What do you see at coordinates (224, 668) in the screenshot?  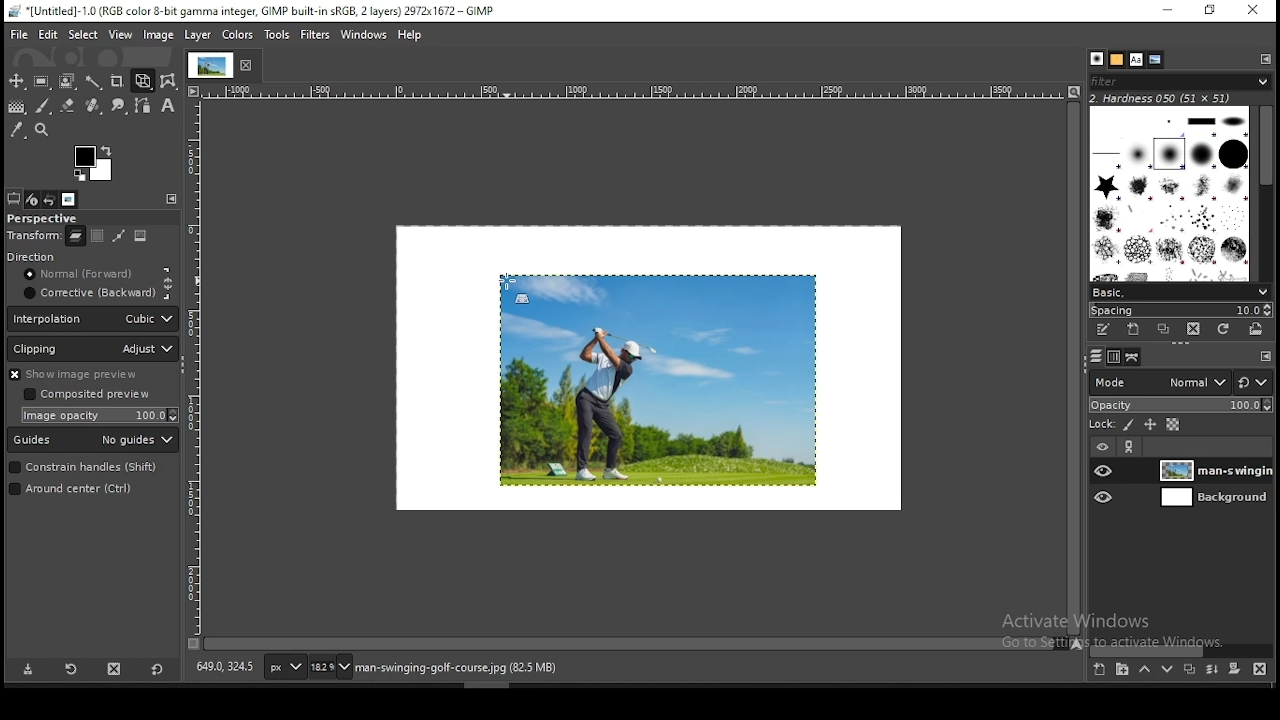 I see `649.0, 324.5` at bounding box center [224, 668].